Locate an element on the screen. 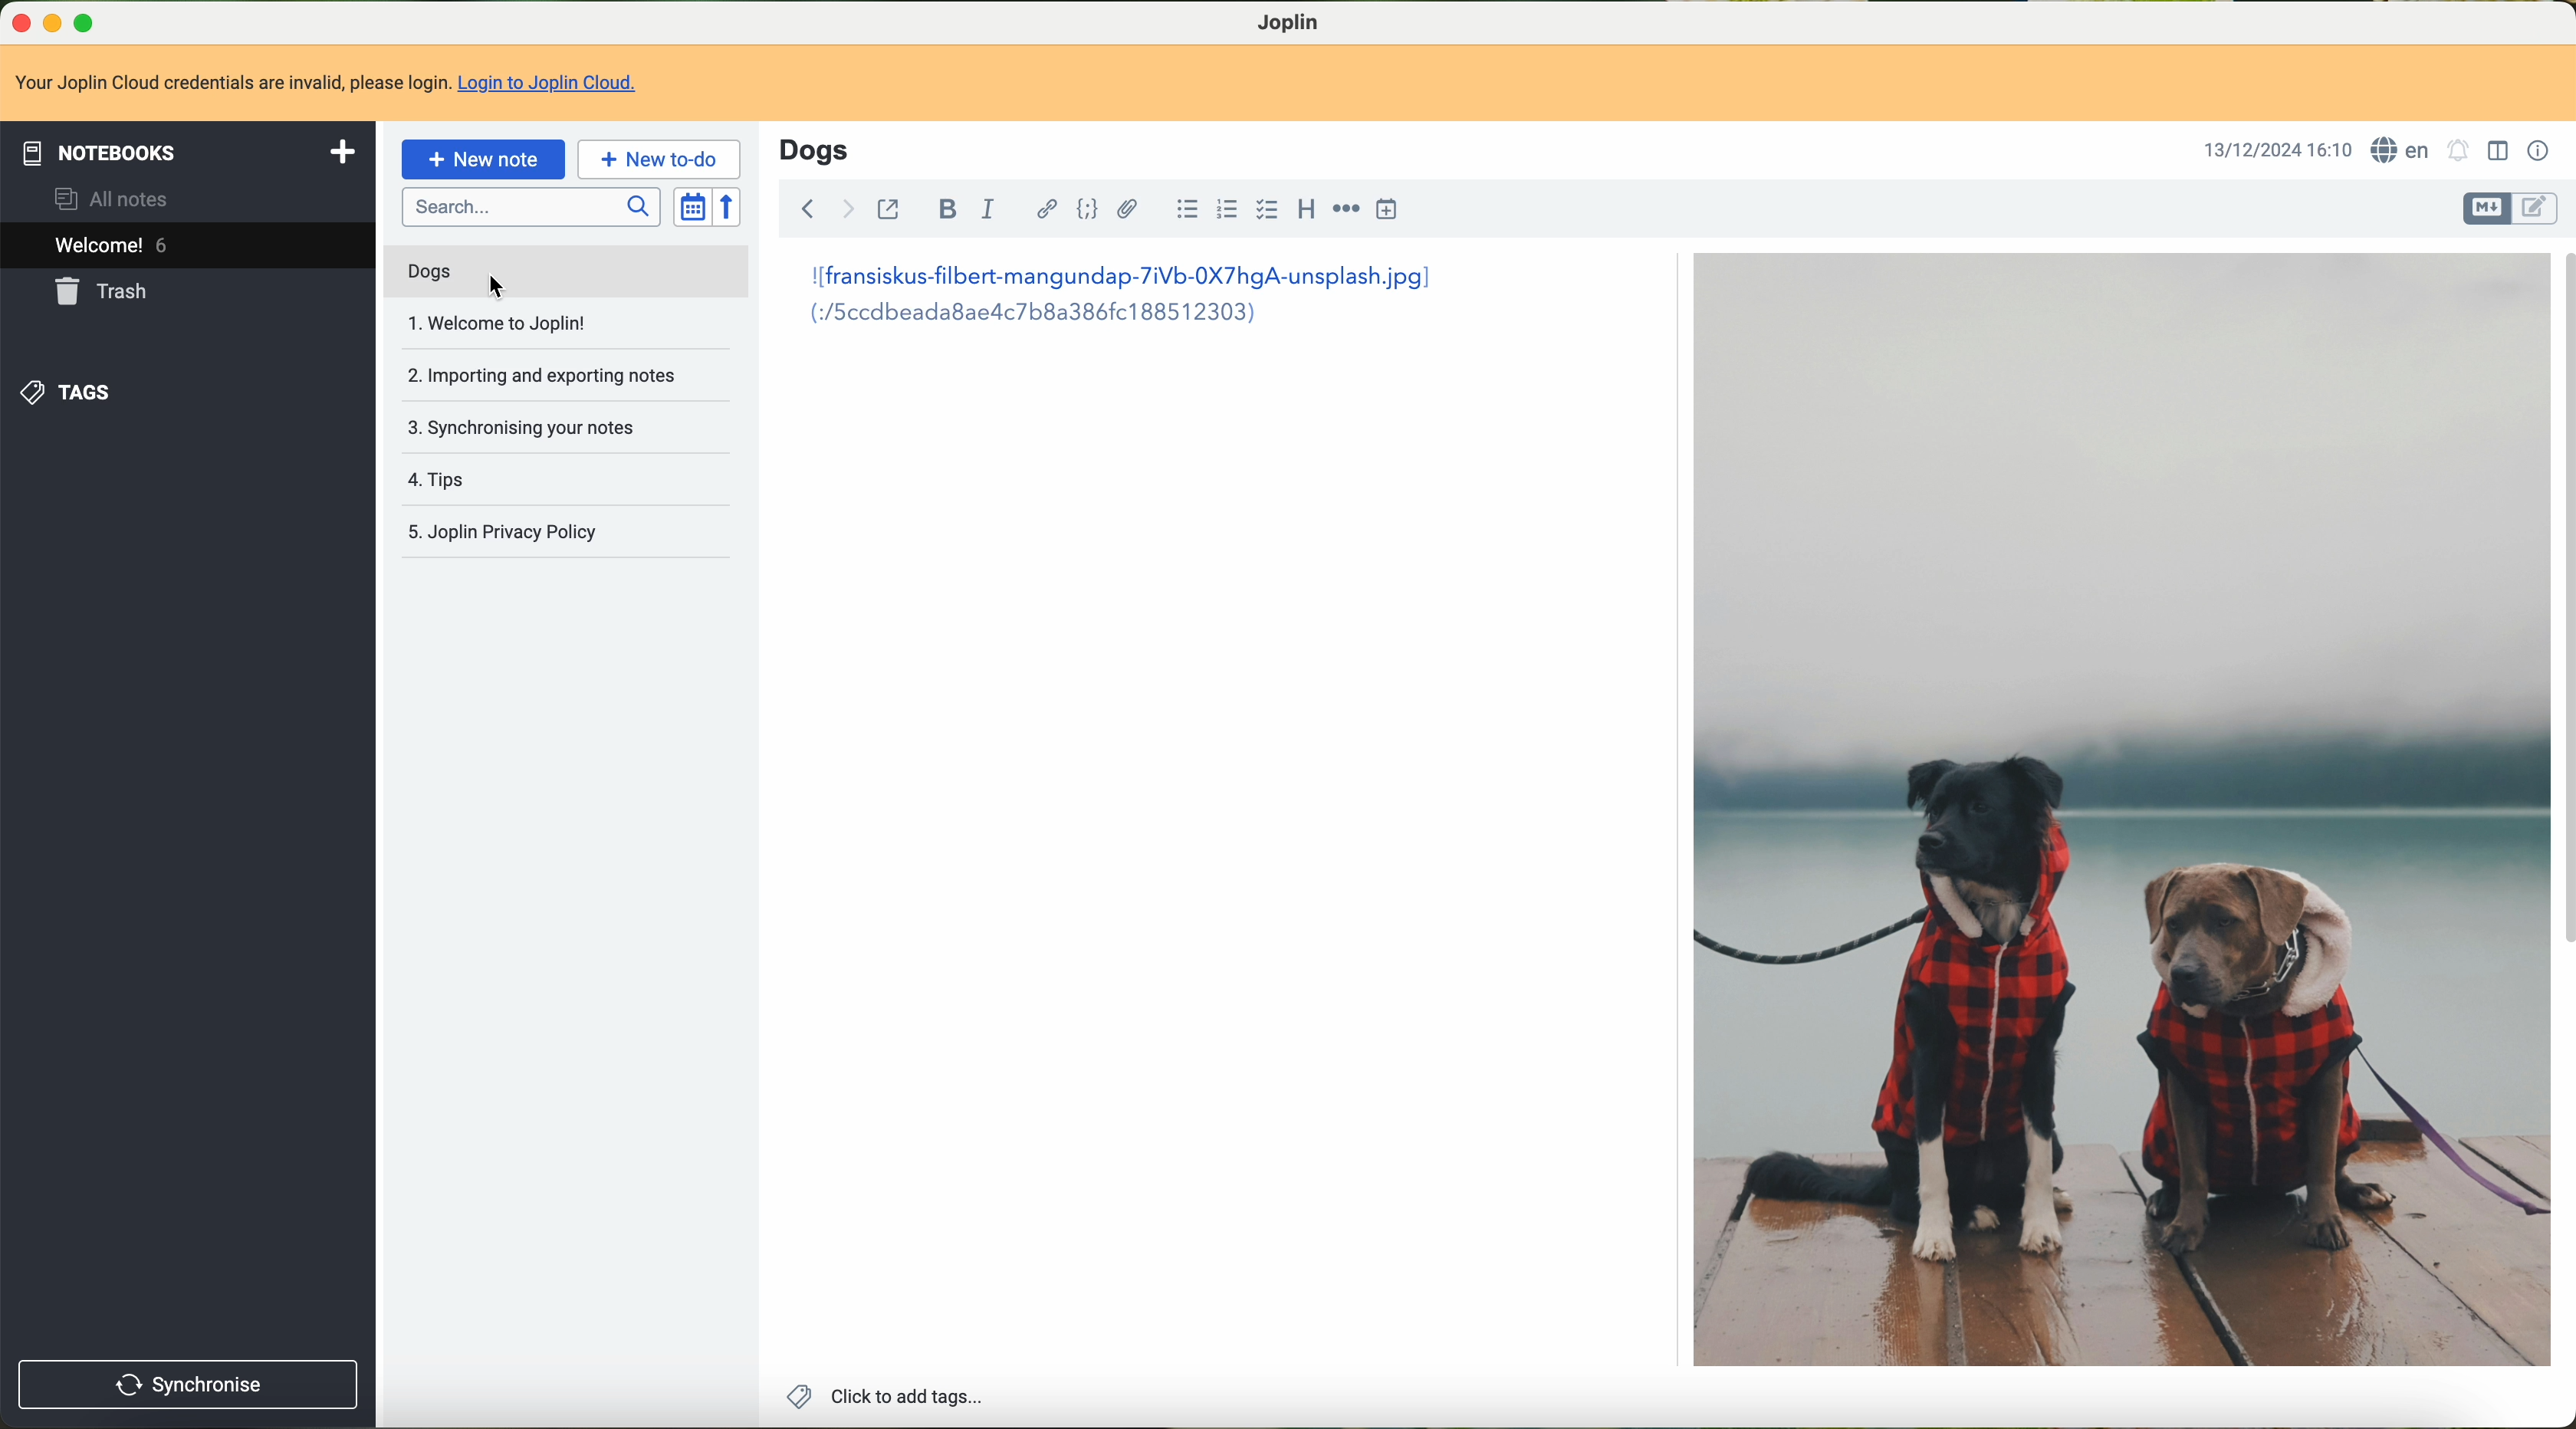 The width and height of the screenshot is (2576, 1429). navigate foward arrow is located at coordinates (845, 207).